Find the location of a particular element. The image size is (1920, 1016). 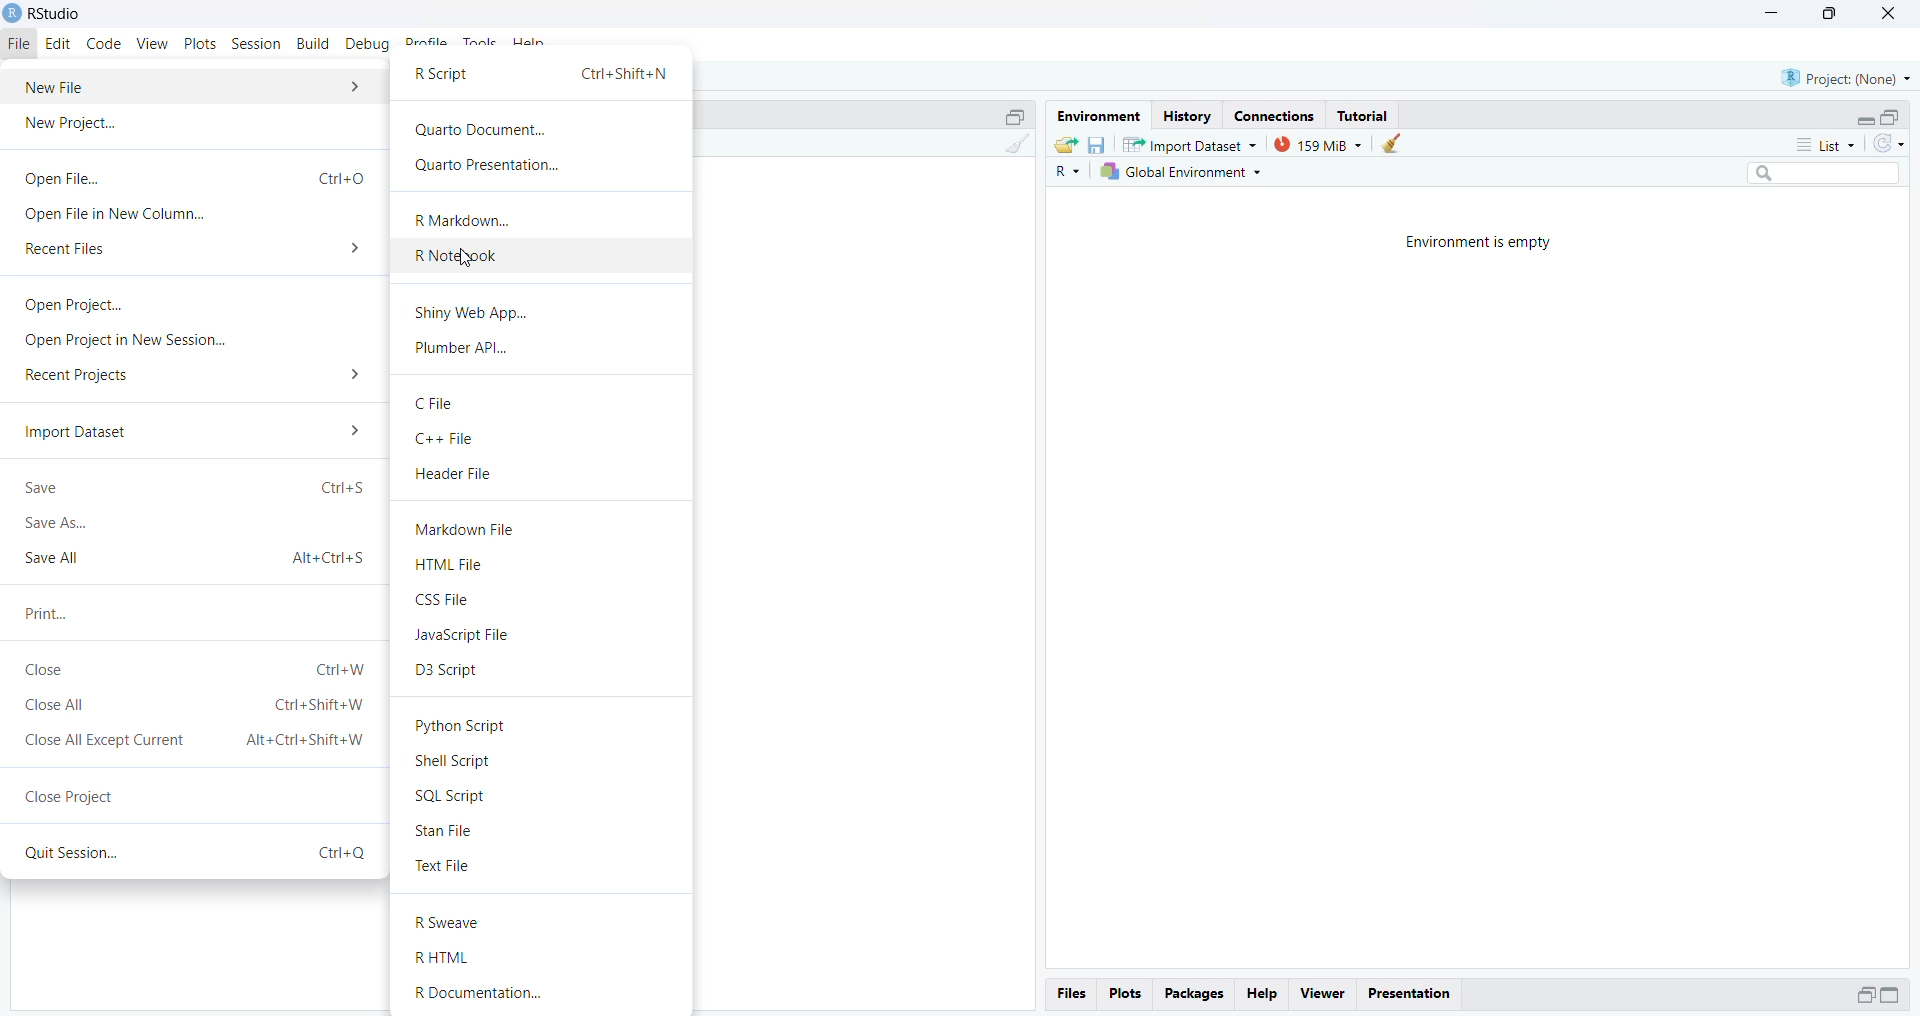

clear console is located at coordinates (1015, 146).